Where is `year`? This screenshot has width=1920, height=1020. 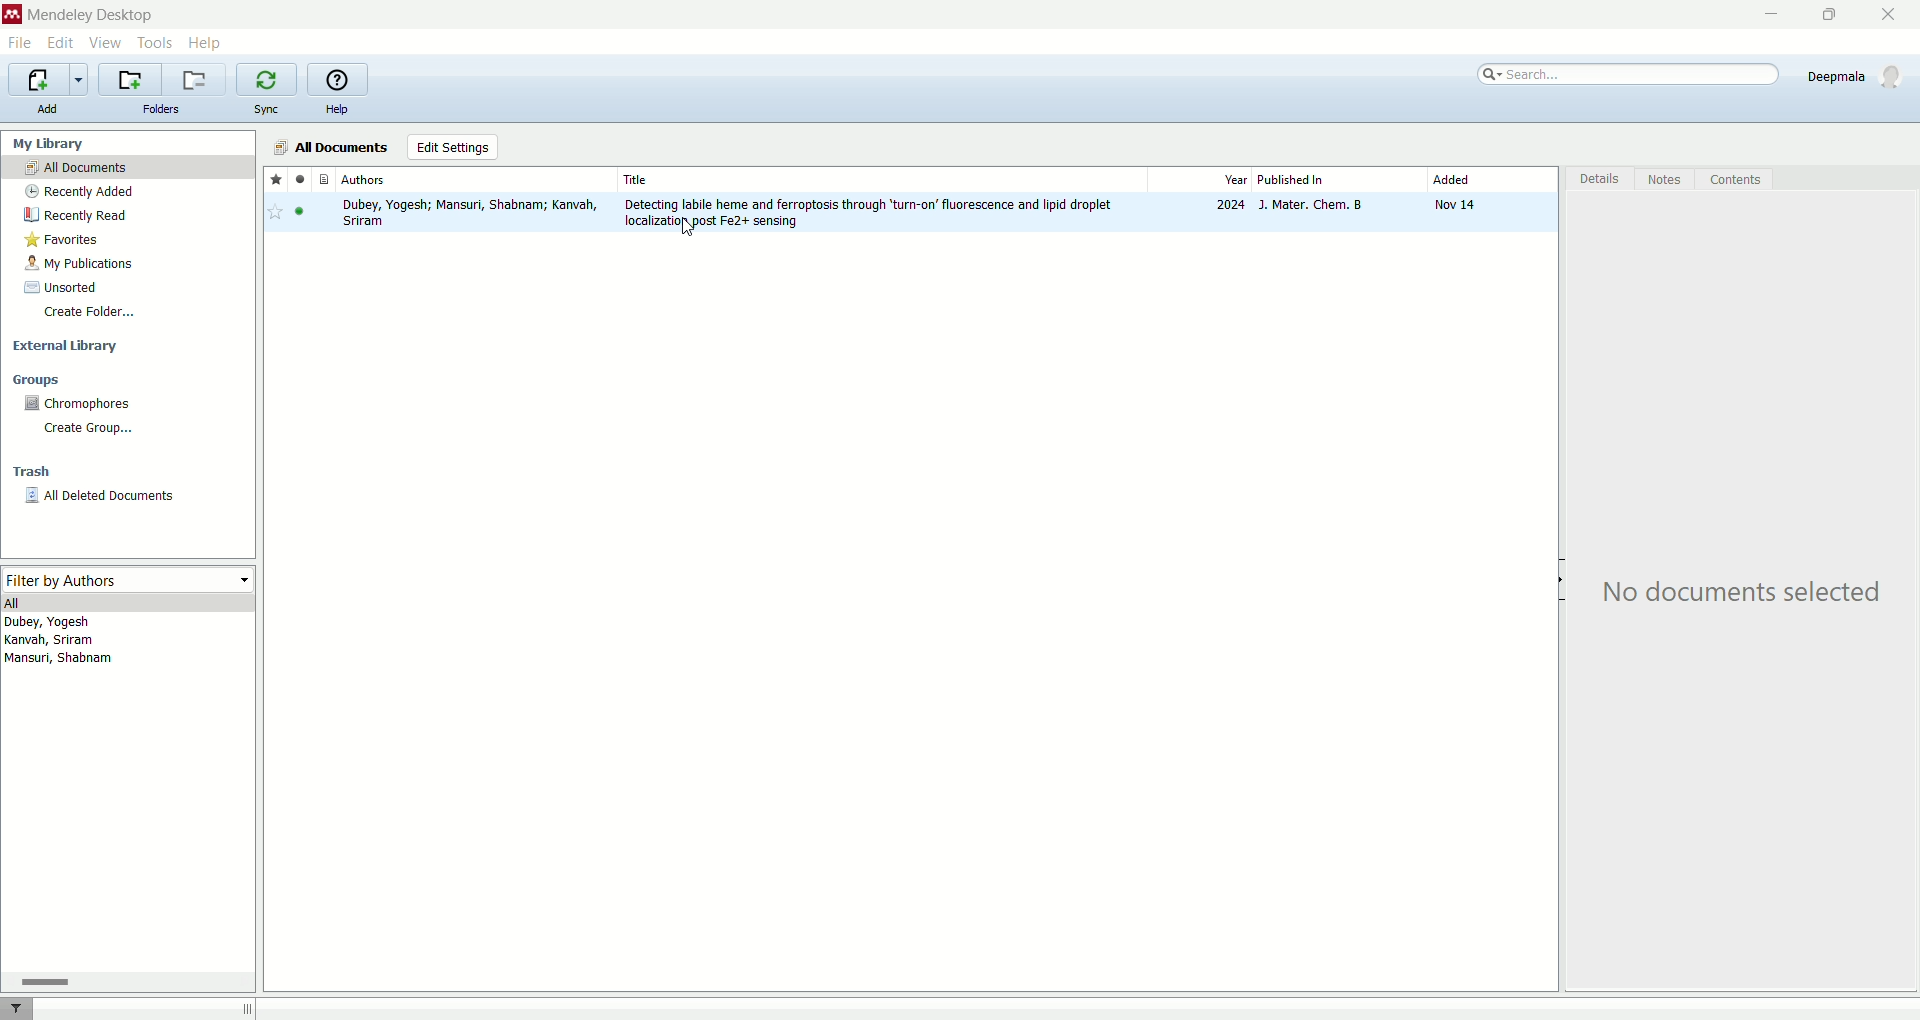
year is located at coordinates (1198, 179).